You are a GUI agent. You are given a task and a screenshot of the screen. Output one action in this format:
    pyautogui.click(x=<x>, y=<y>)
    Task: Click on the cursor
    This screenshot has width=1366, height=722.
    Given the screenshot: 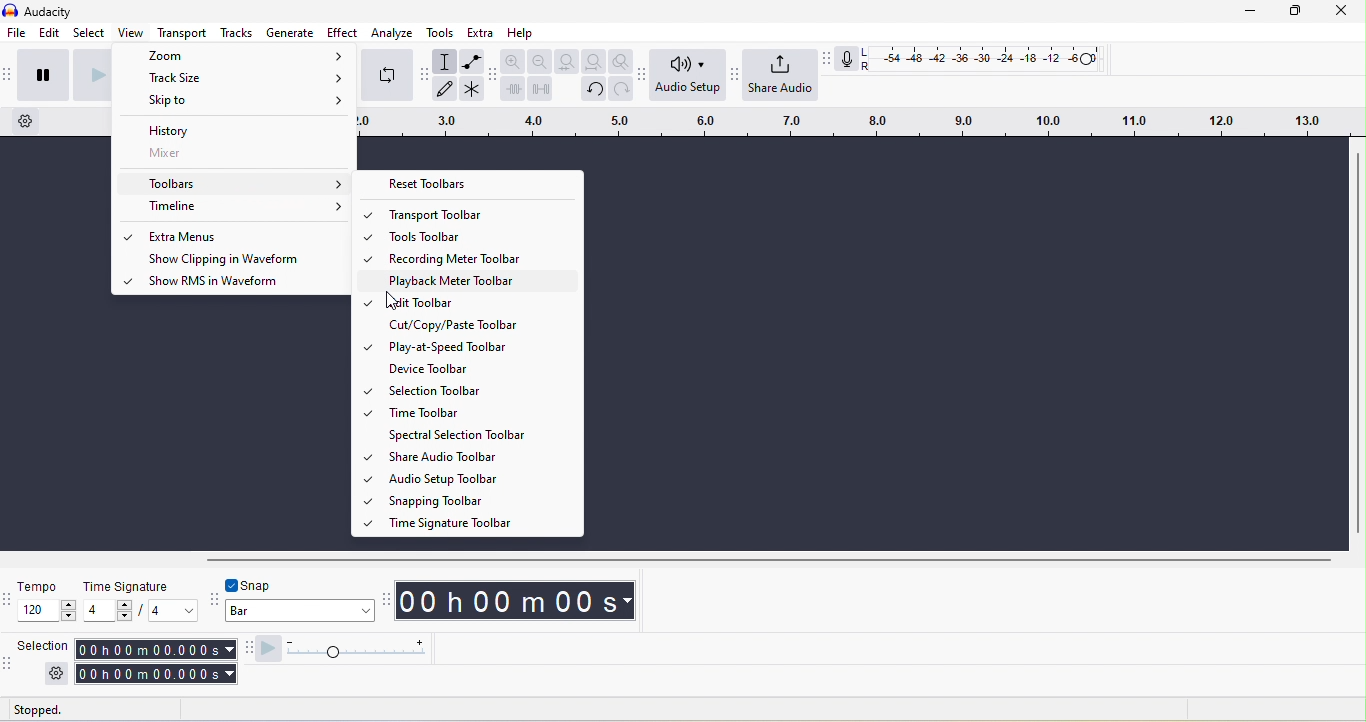 What is the action you would take?
    pyautogui.click(x=392, y=301)
    